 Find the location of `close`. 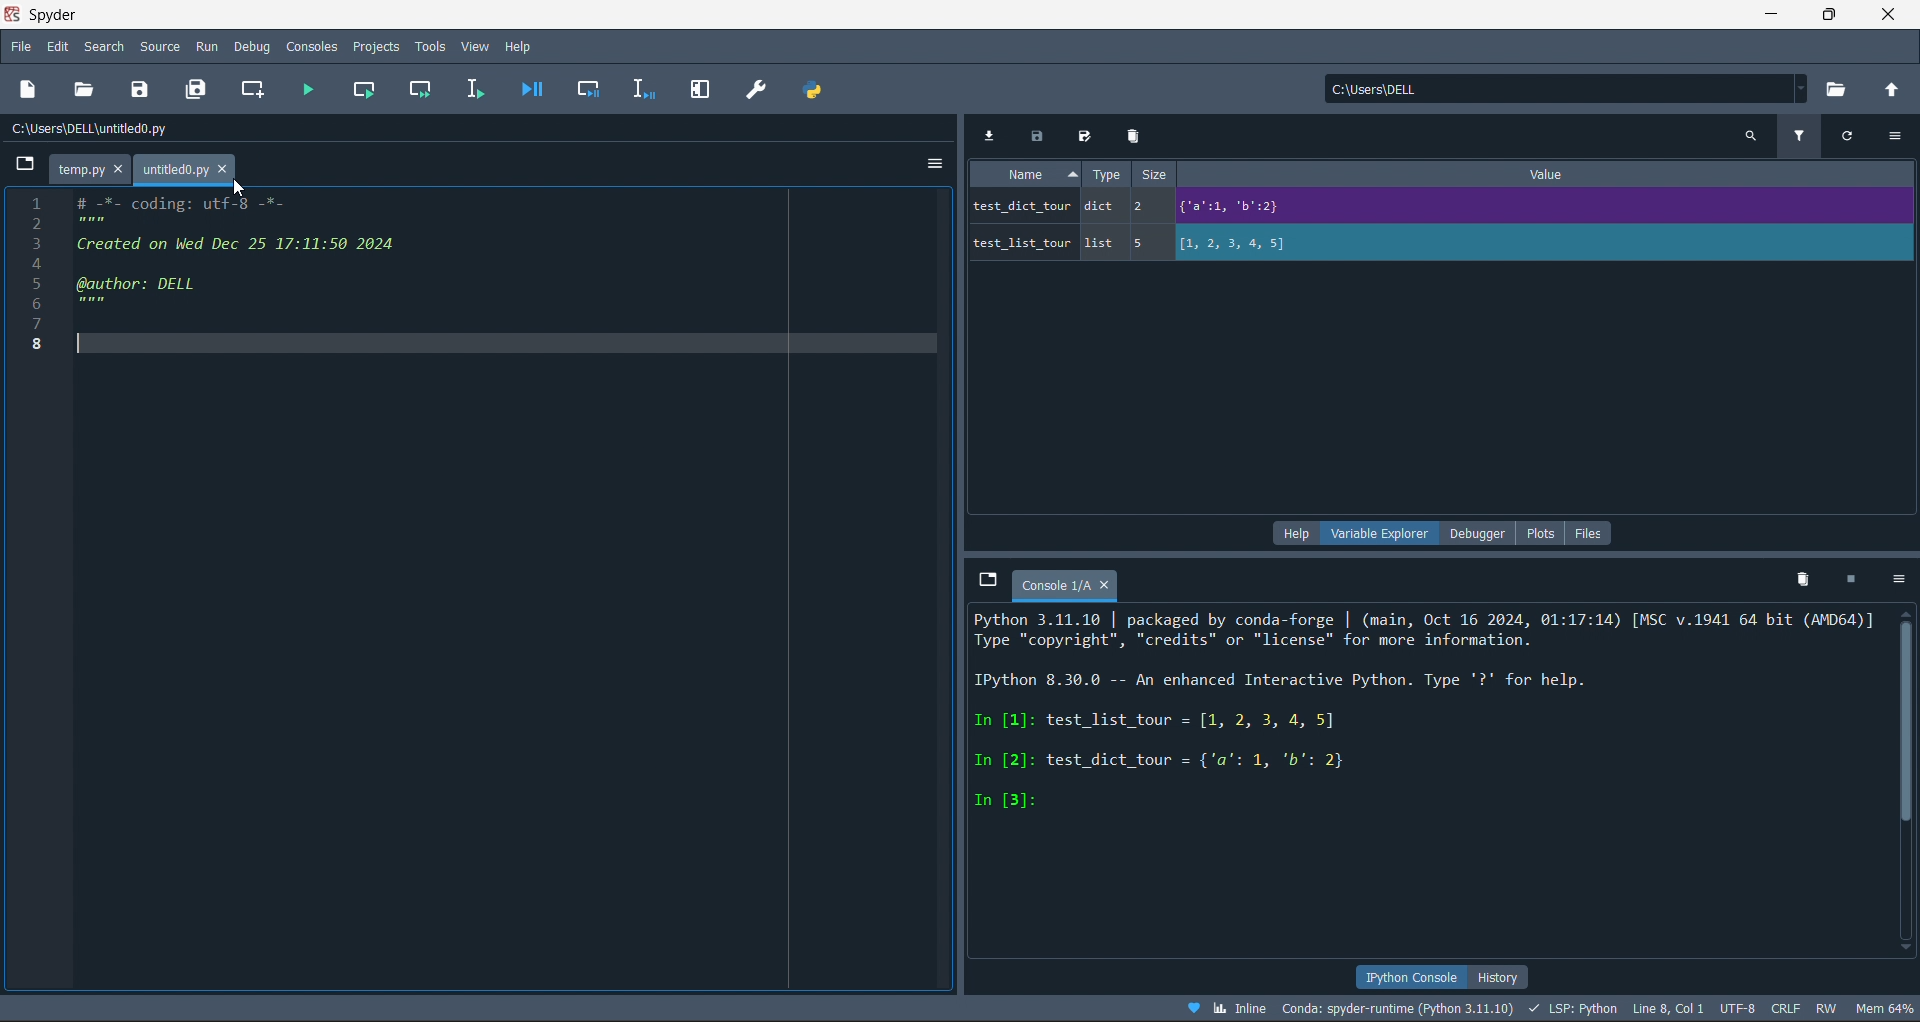

close is located at coordinates (1891, 16).